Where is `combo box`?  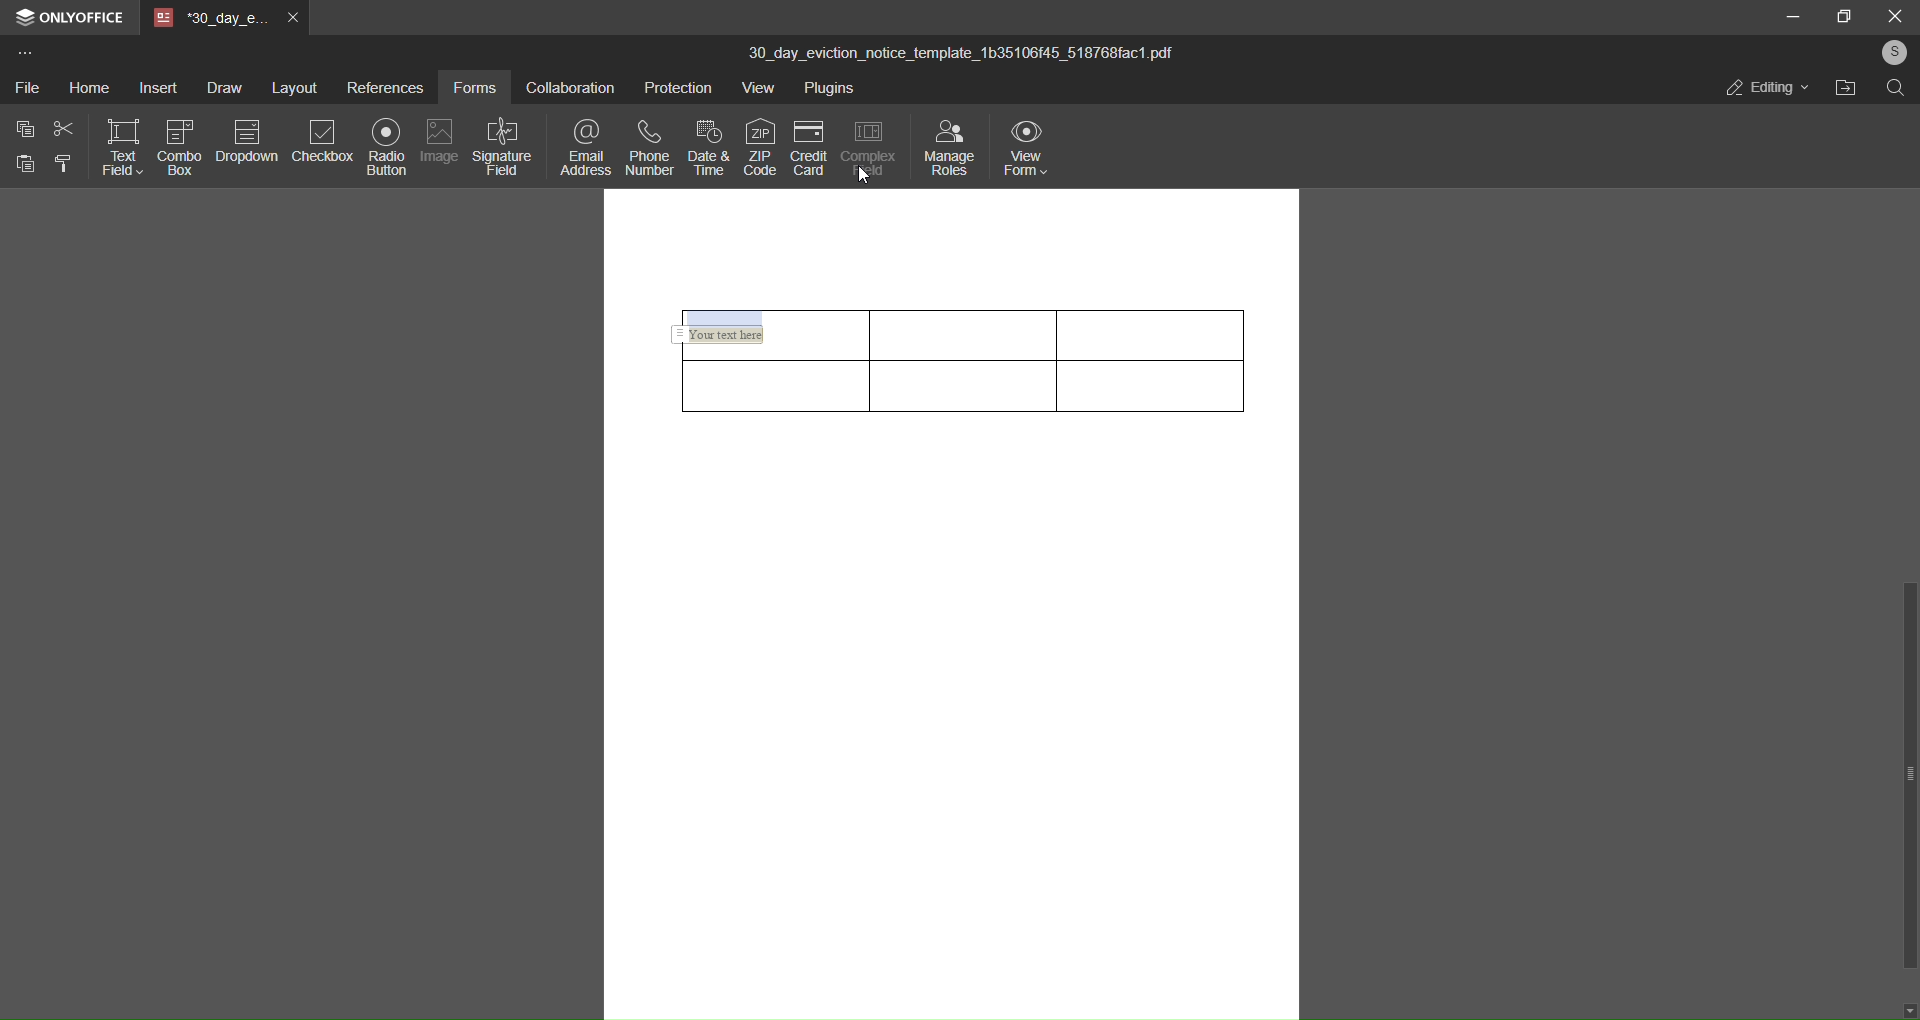 combo box is located at coordinates (177, 149).